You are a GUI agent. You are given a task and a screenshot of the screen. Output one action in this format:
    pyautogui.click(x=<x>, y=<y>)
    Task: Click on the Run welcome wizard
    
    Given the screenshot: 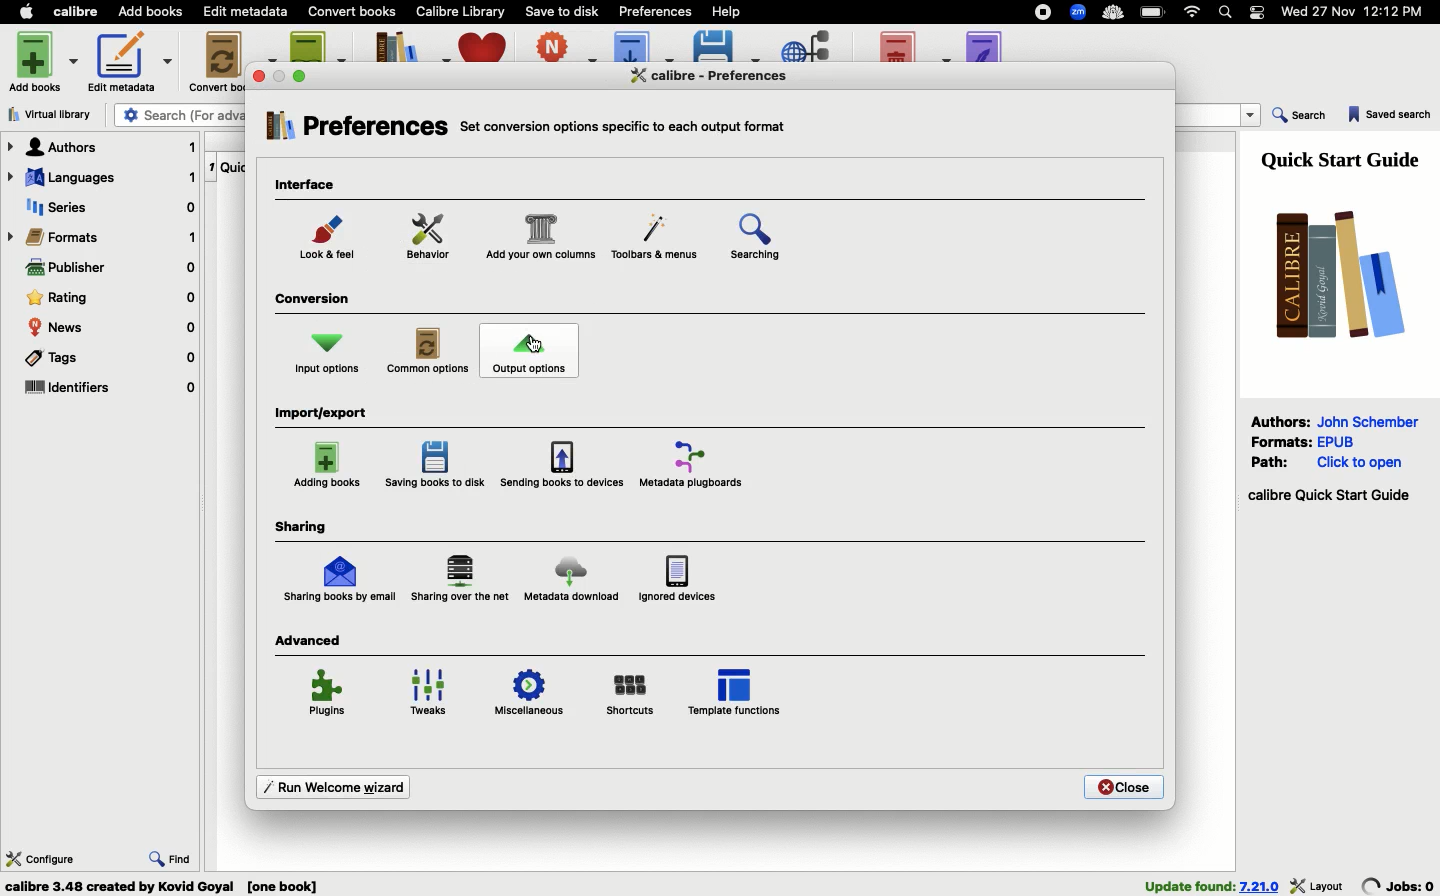 What is the action you would take?
    pyautogui.click(x=330, y=785)
    